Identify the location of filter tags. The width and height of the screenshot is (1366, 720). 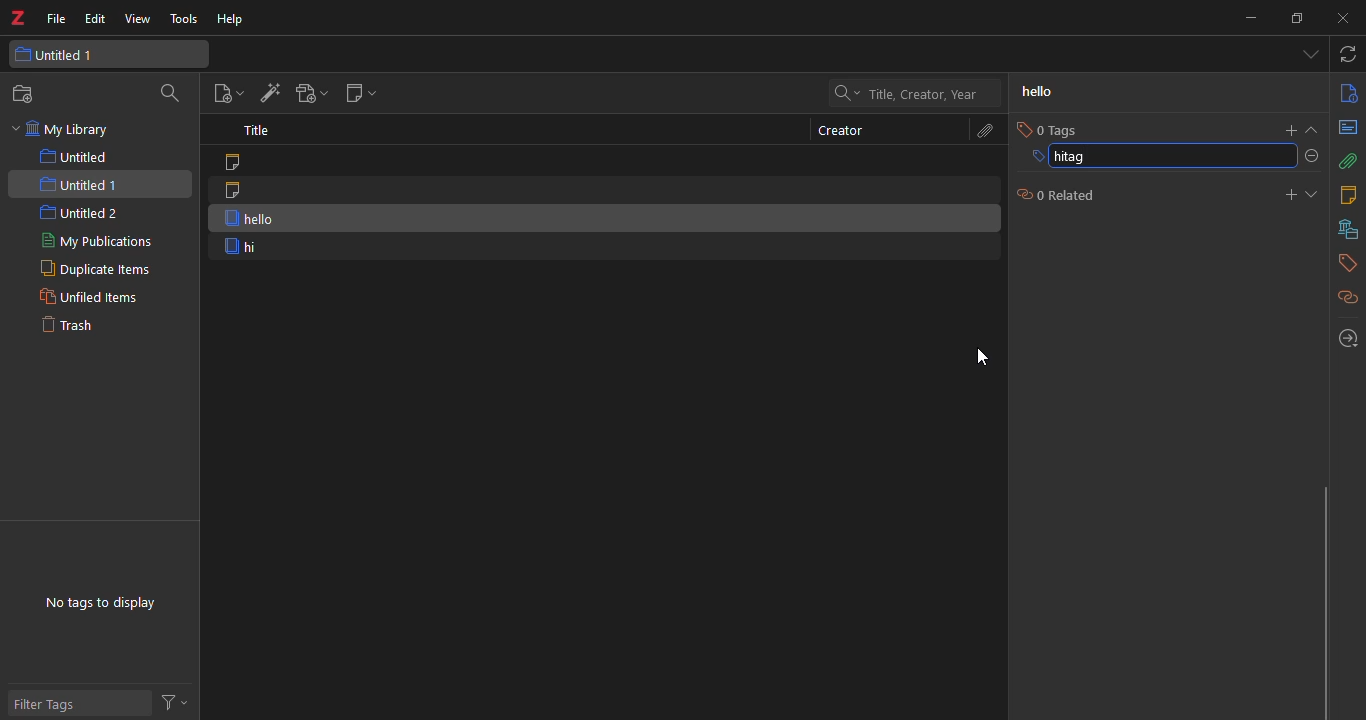
(56, 703).